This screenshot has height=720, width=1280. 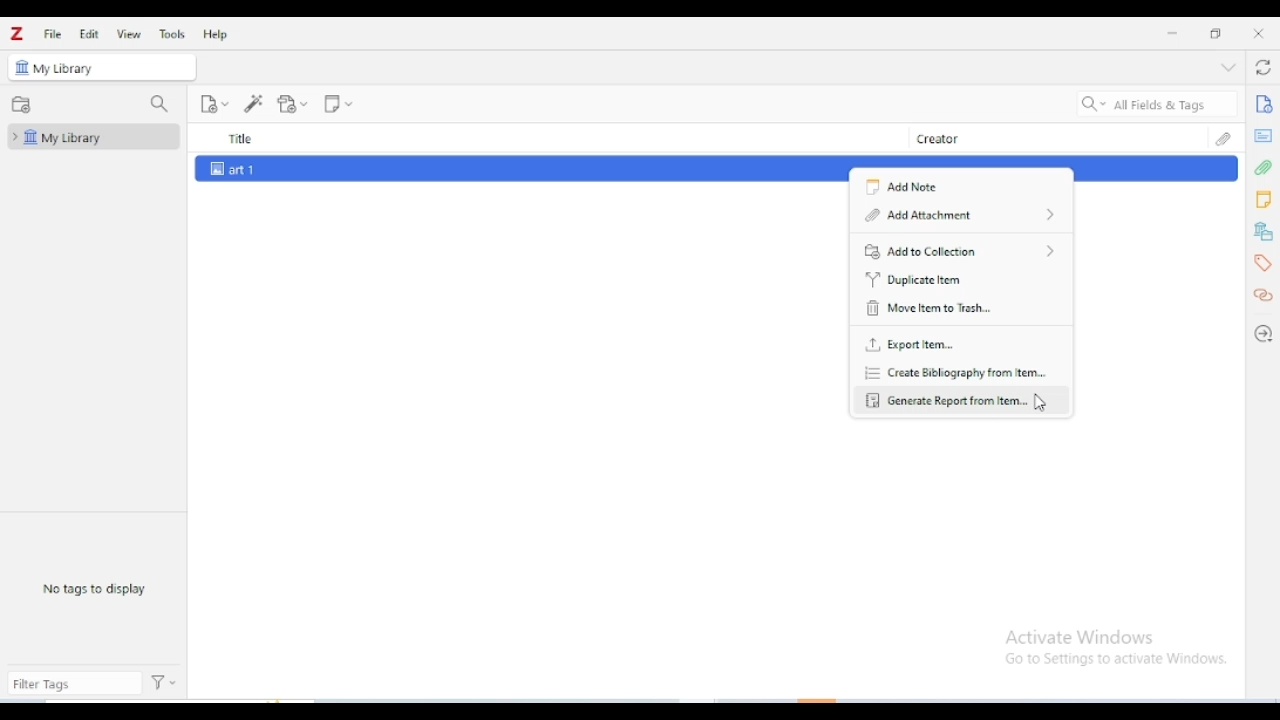 I want to click on icon, so click(x=20, y=67).